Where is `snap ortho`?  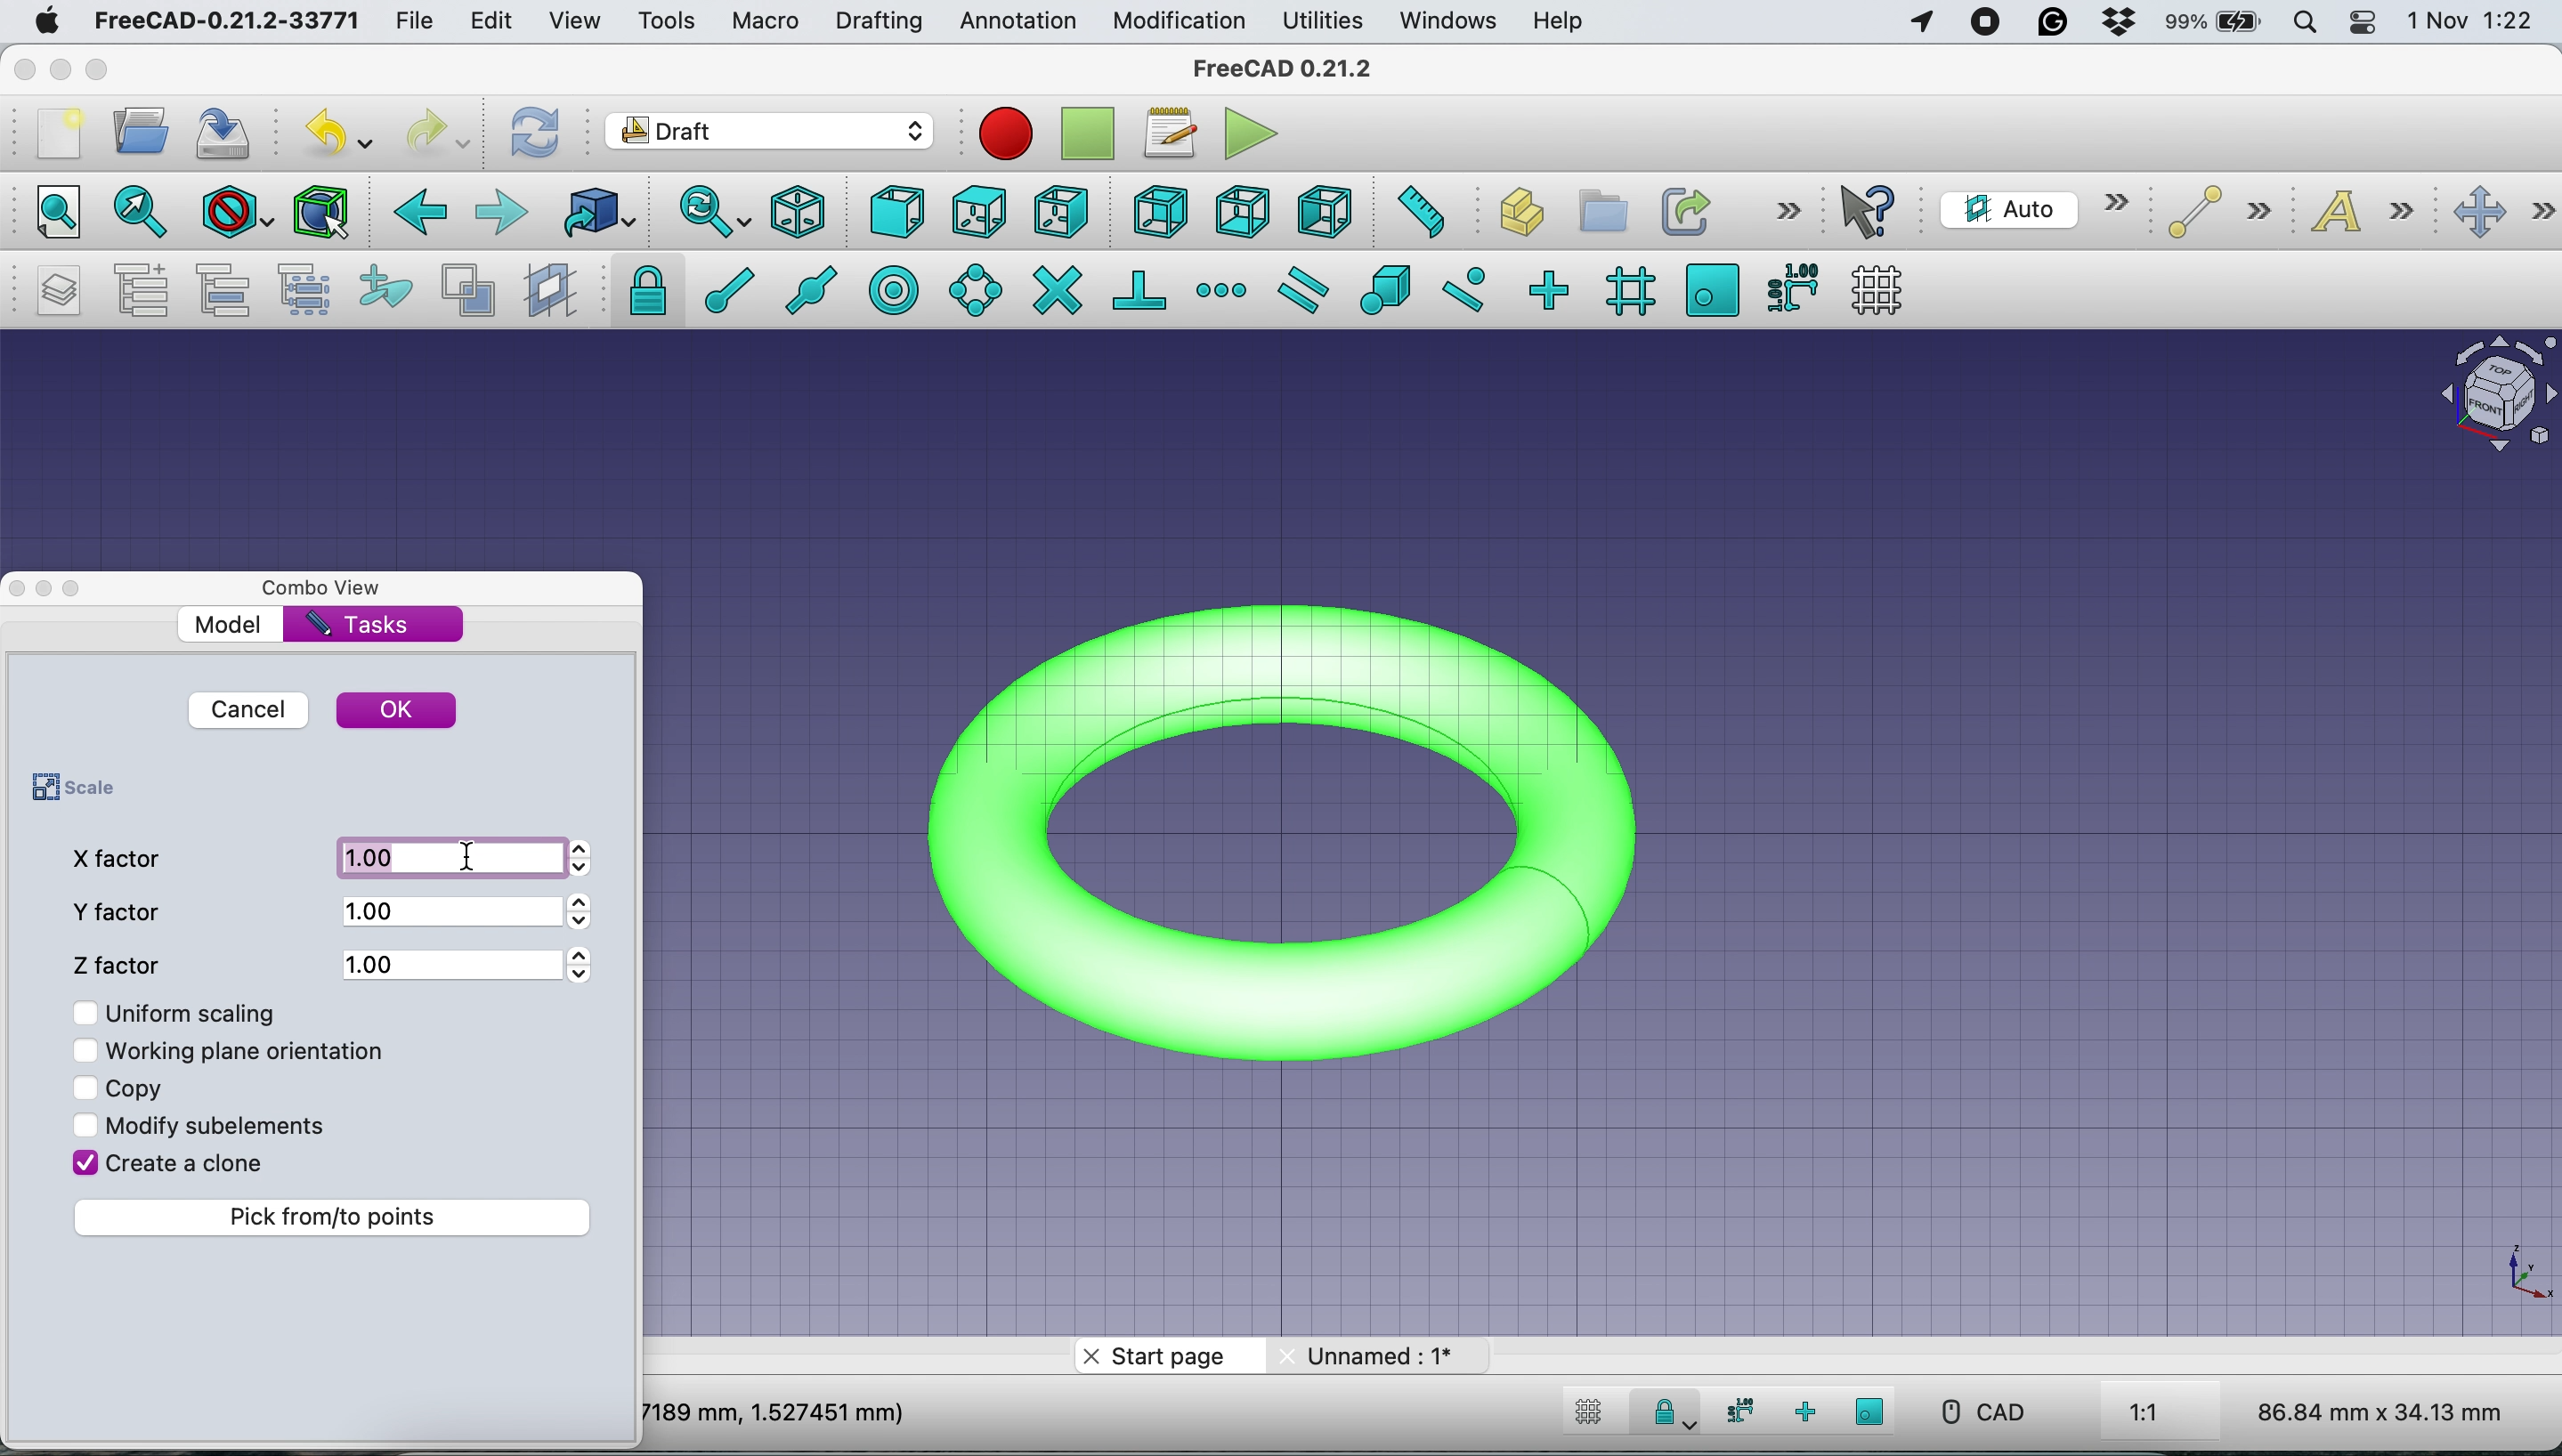
snap ortho is located at coordinates (1802, 1411).